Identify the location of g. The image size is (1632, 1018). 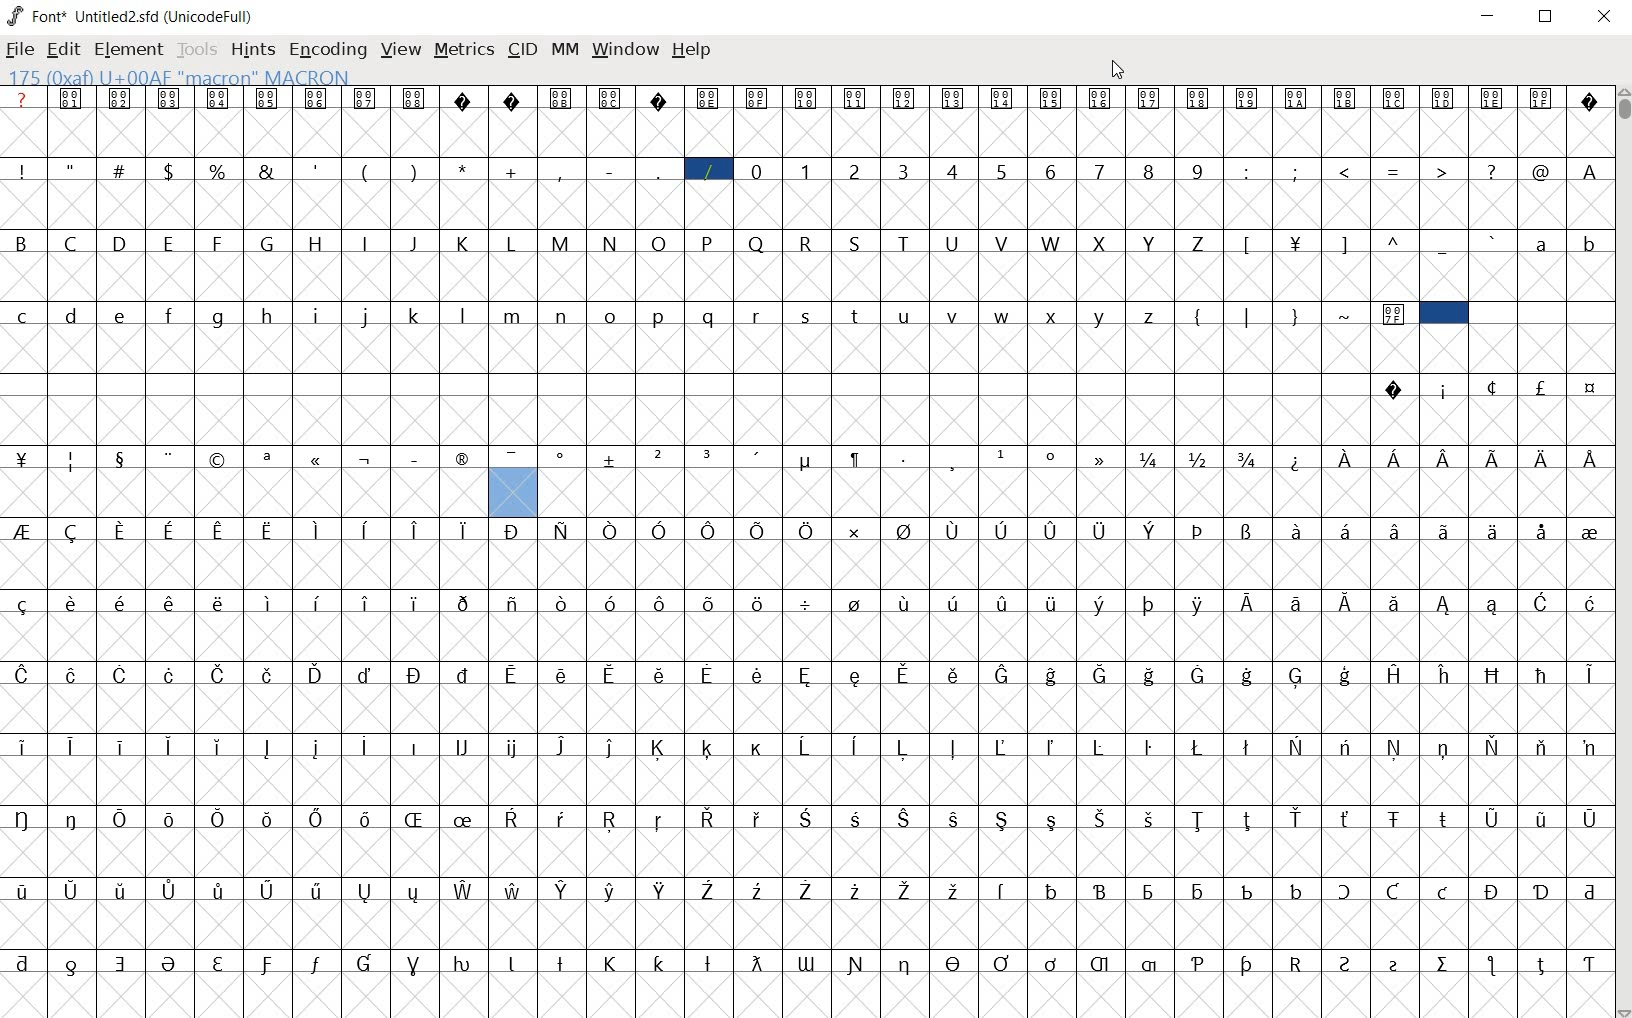
(221, 316).